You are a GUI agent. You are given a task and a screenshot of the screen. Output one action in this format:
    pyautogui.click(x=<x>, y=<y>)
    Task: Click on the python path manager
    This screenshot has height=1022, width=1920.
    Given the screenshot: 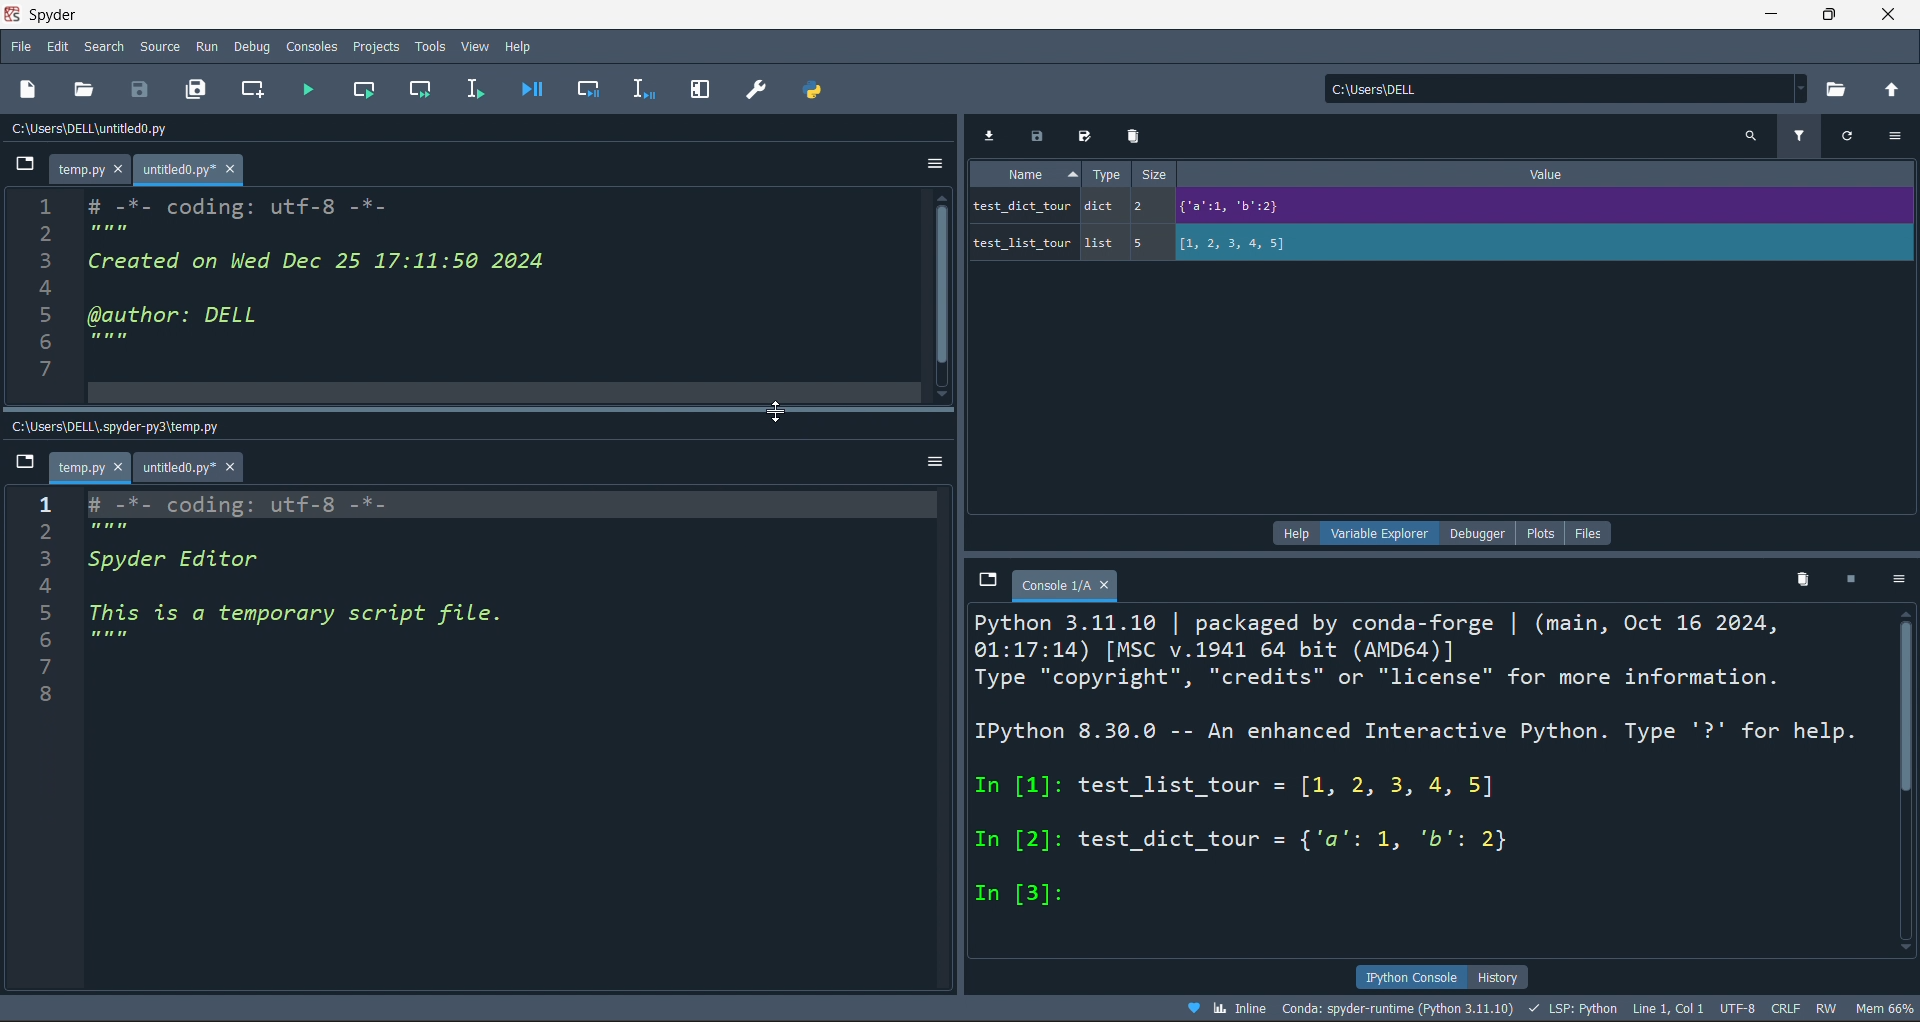 What is the action you would take?
    pyautogui.click(x=809, y=90)
    